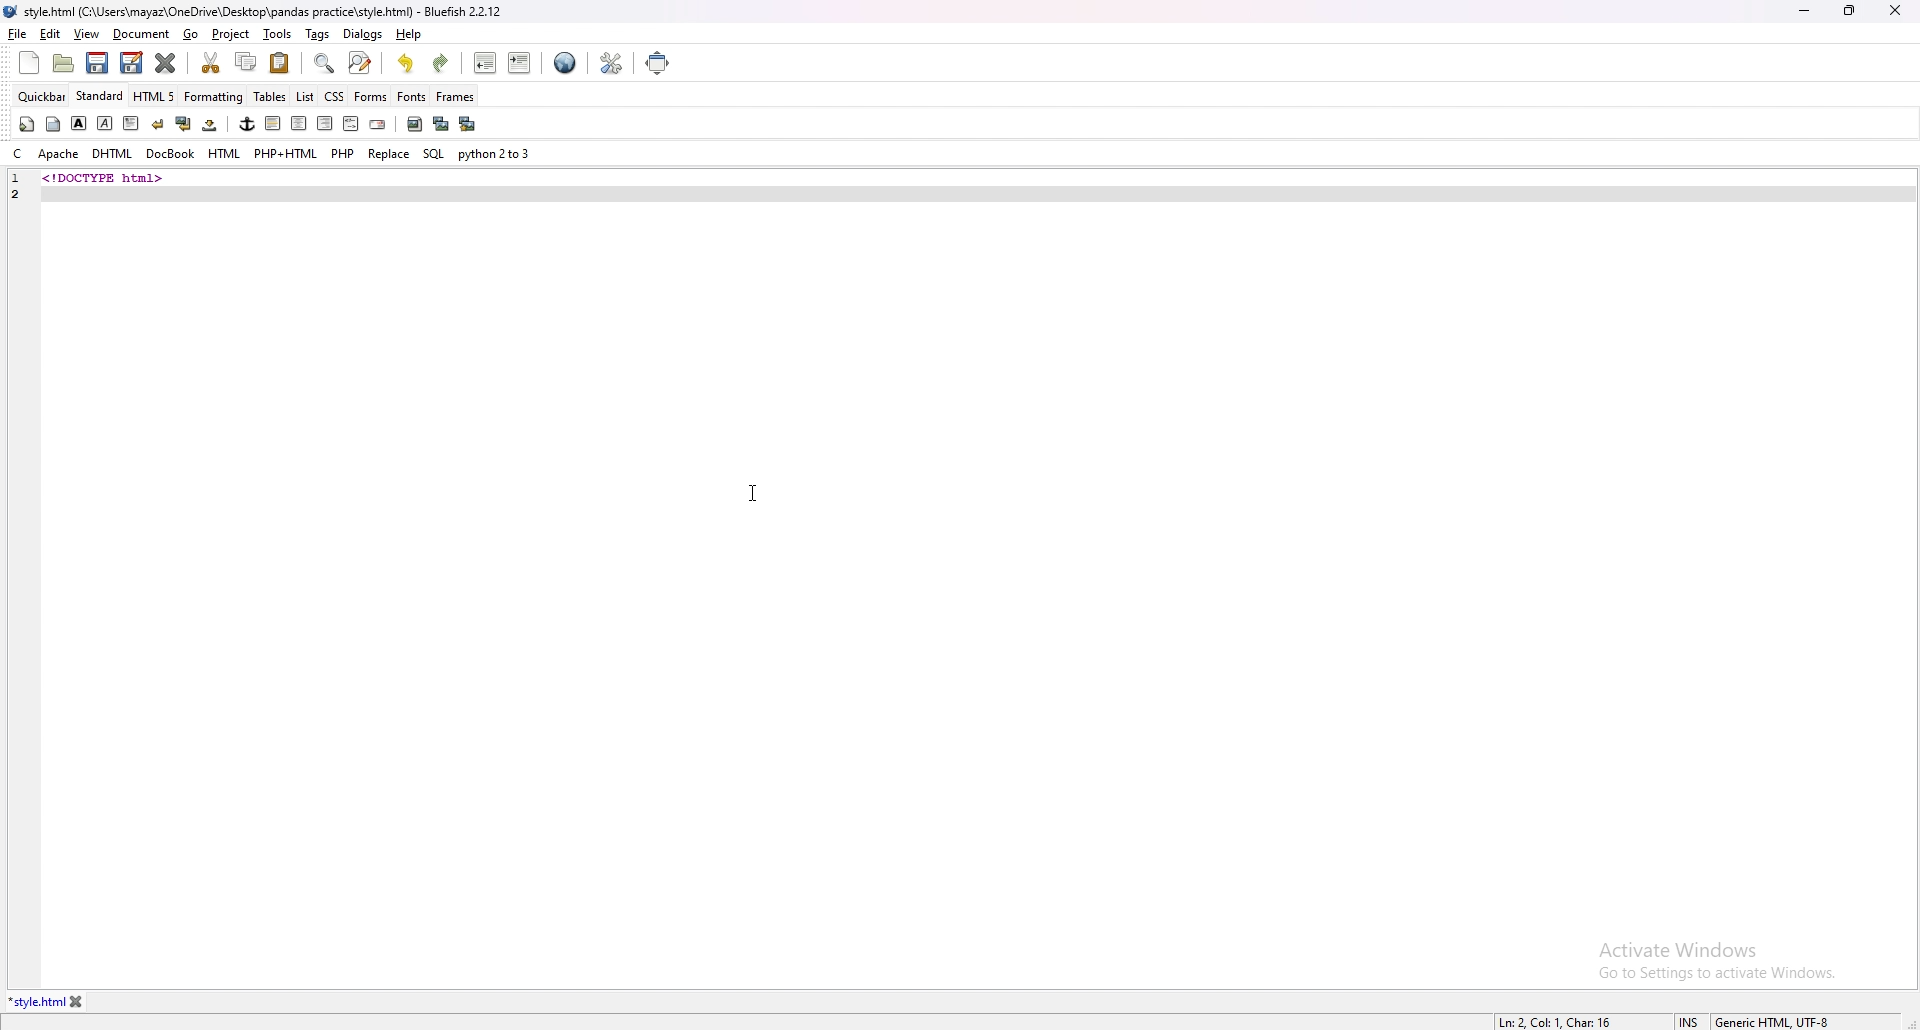  What do you see at coordinates (167, 63) in the screenshot?
I see `close current tab` at bounding box center [167, 63].